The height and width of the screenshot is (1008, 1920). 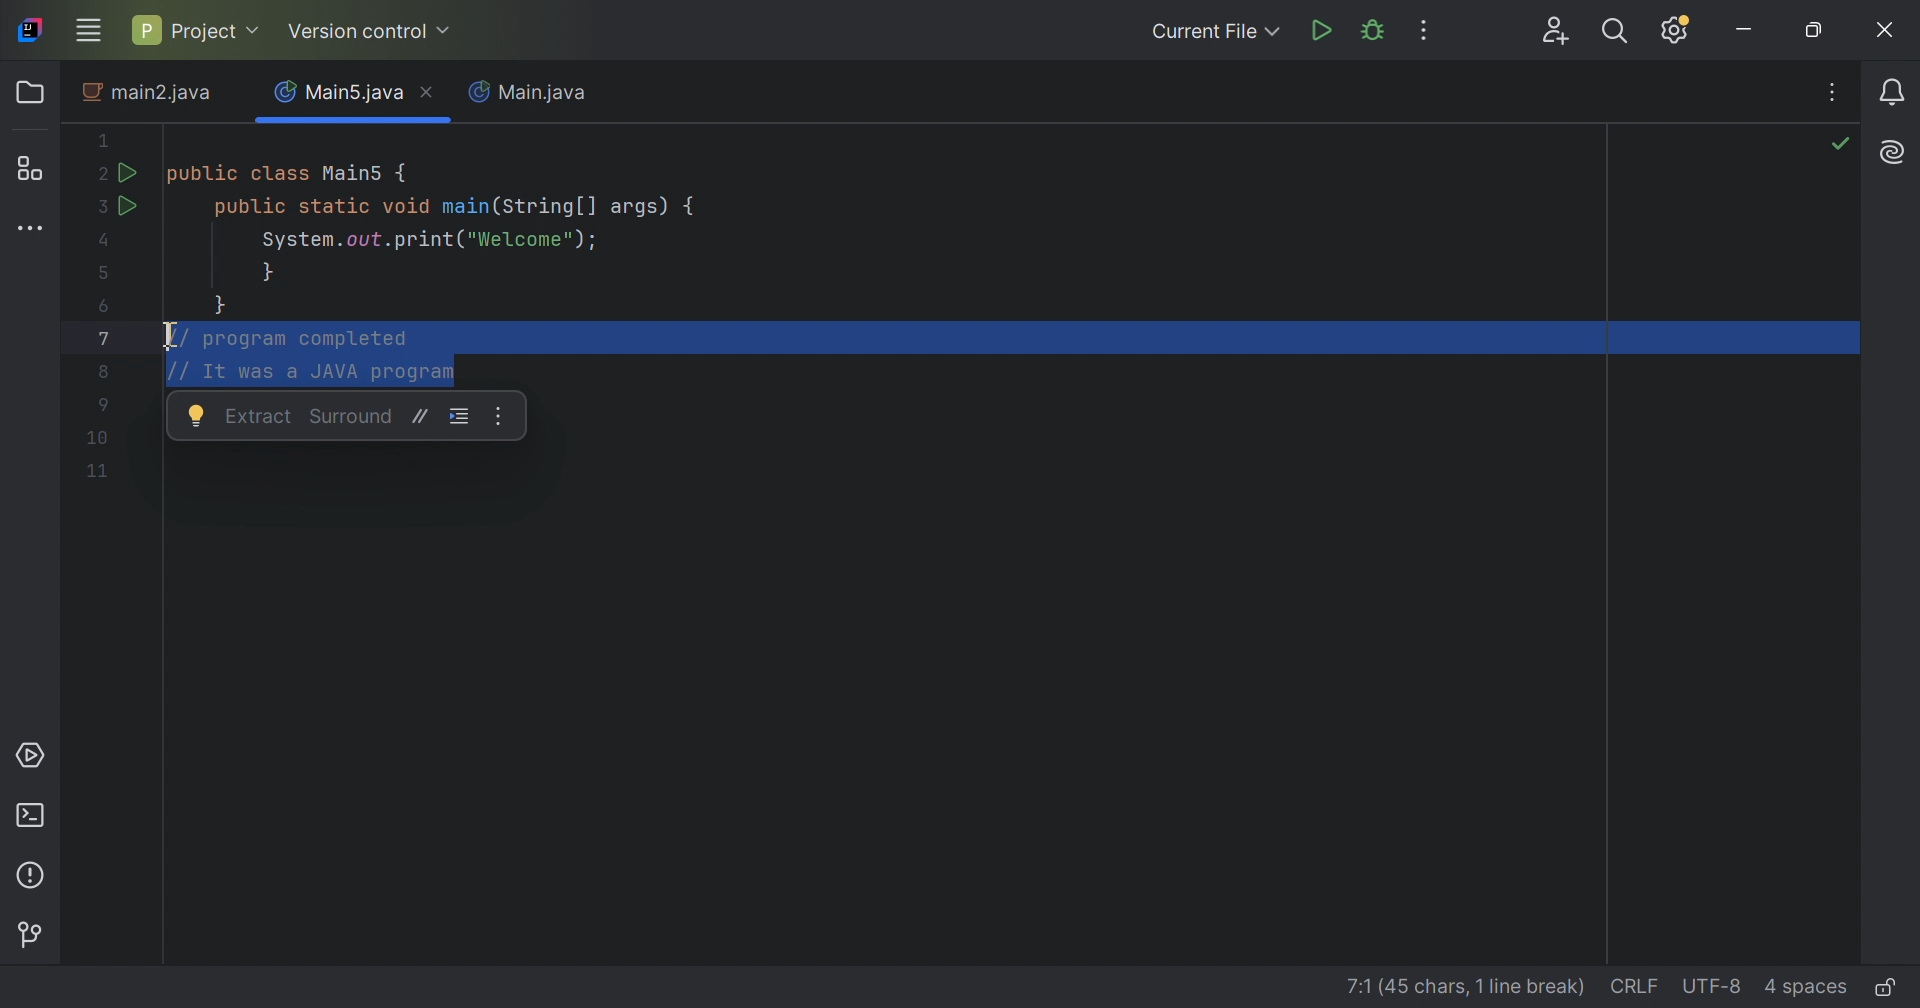 I want to click on More tool windows, so click(x=29, y=230).